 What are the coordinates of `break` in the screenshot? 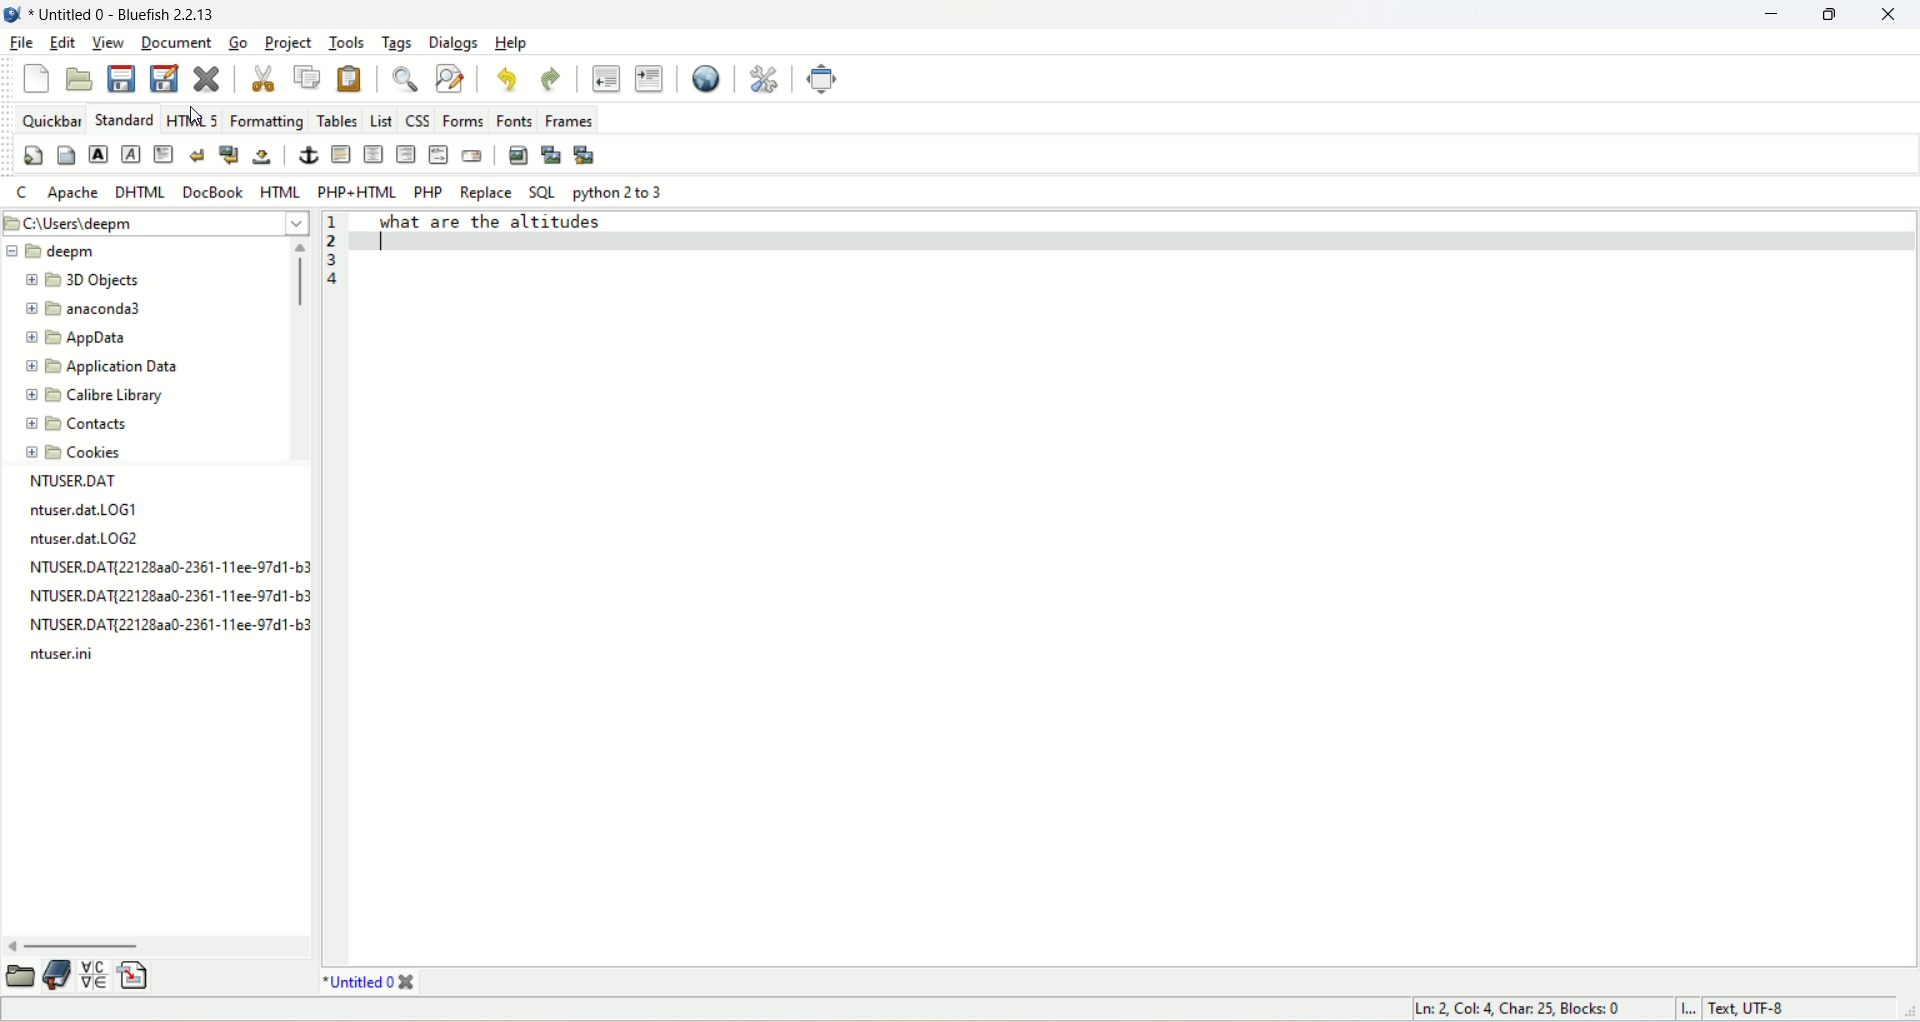 It's located at (199, 156).